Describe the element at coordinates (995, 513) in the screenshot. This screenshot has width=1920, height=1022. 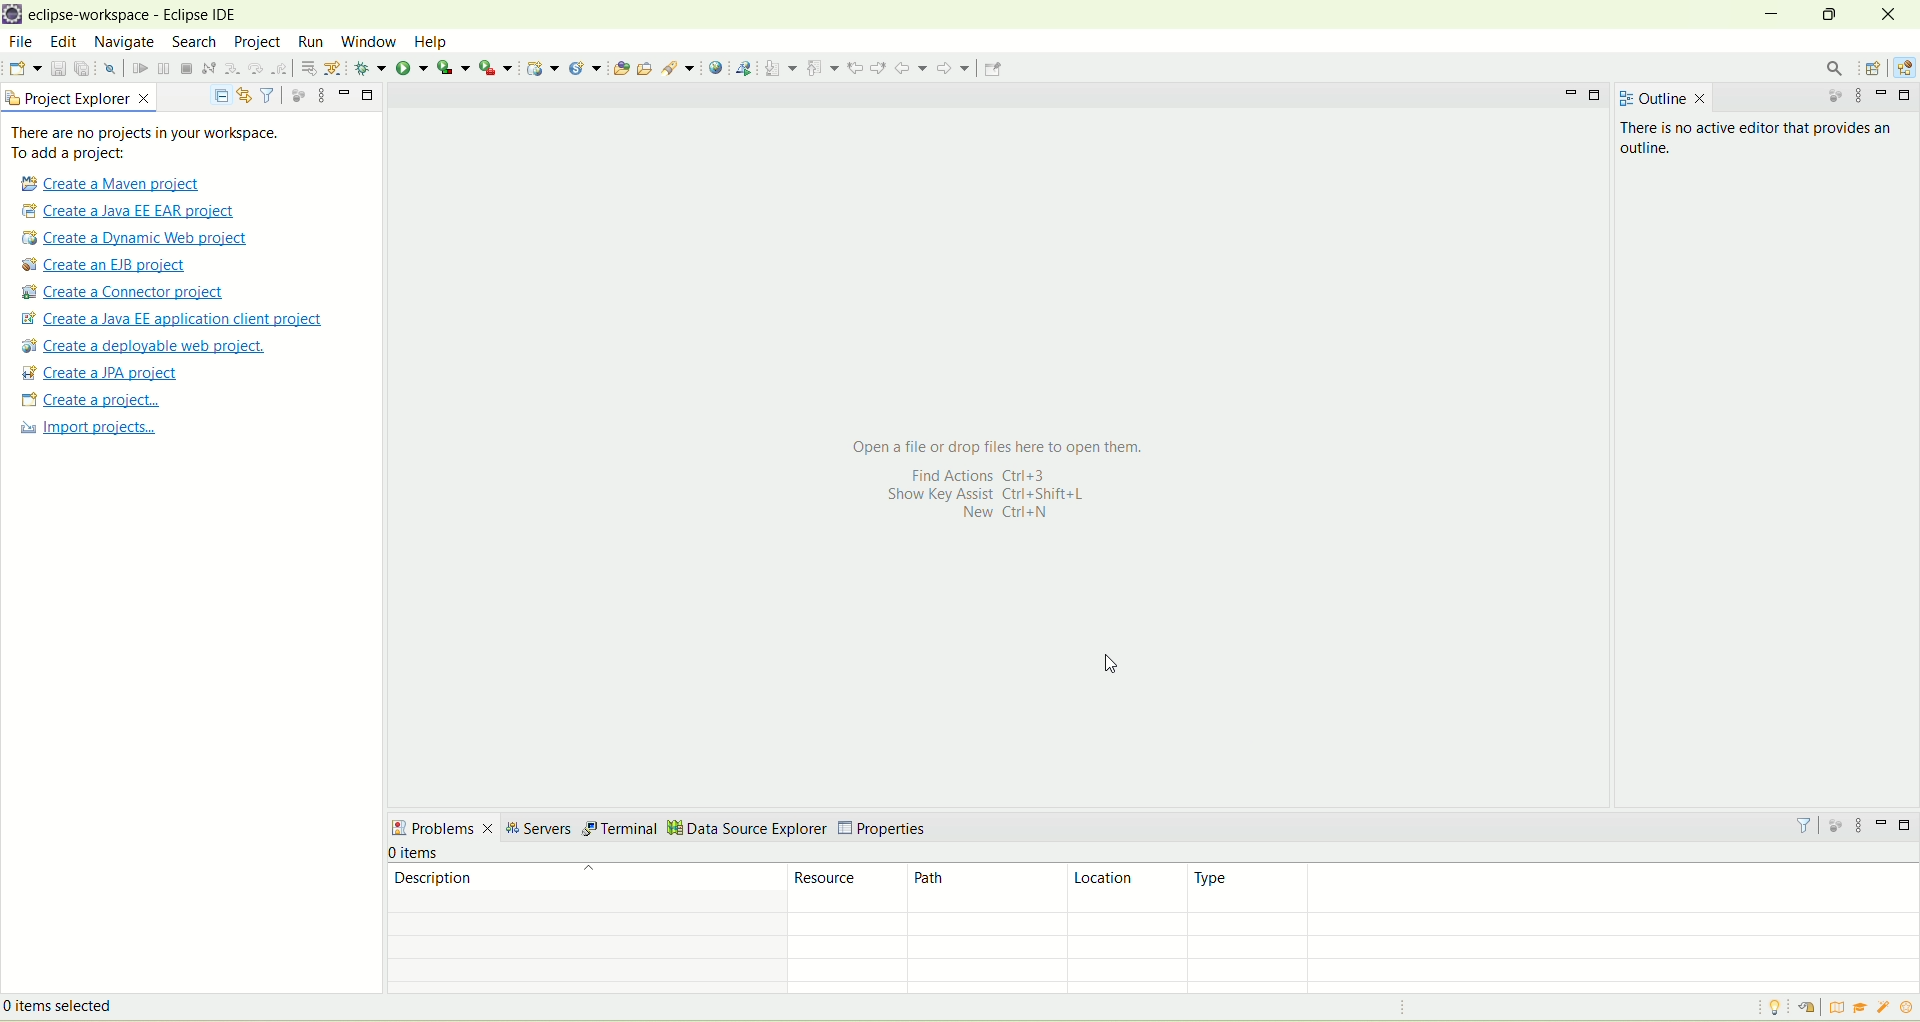
I see `New Ctrl+N` at that location.